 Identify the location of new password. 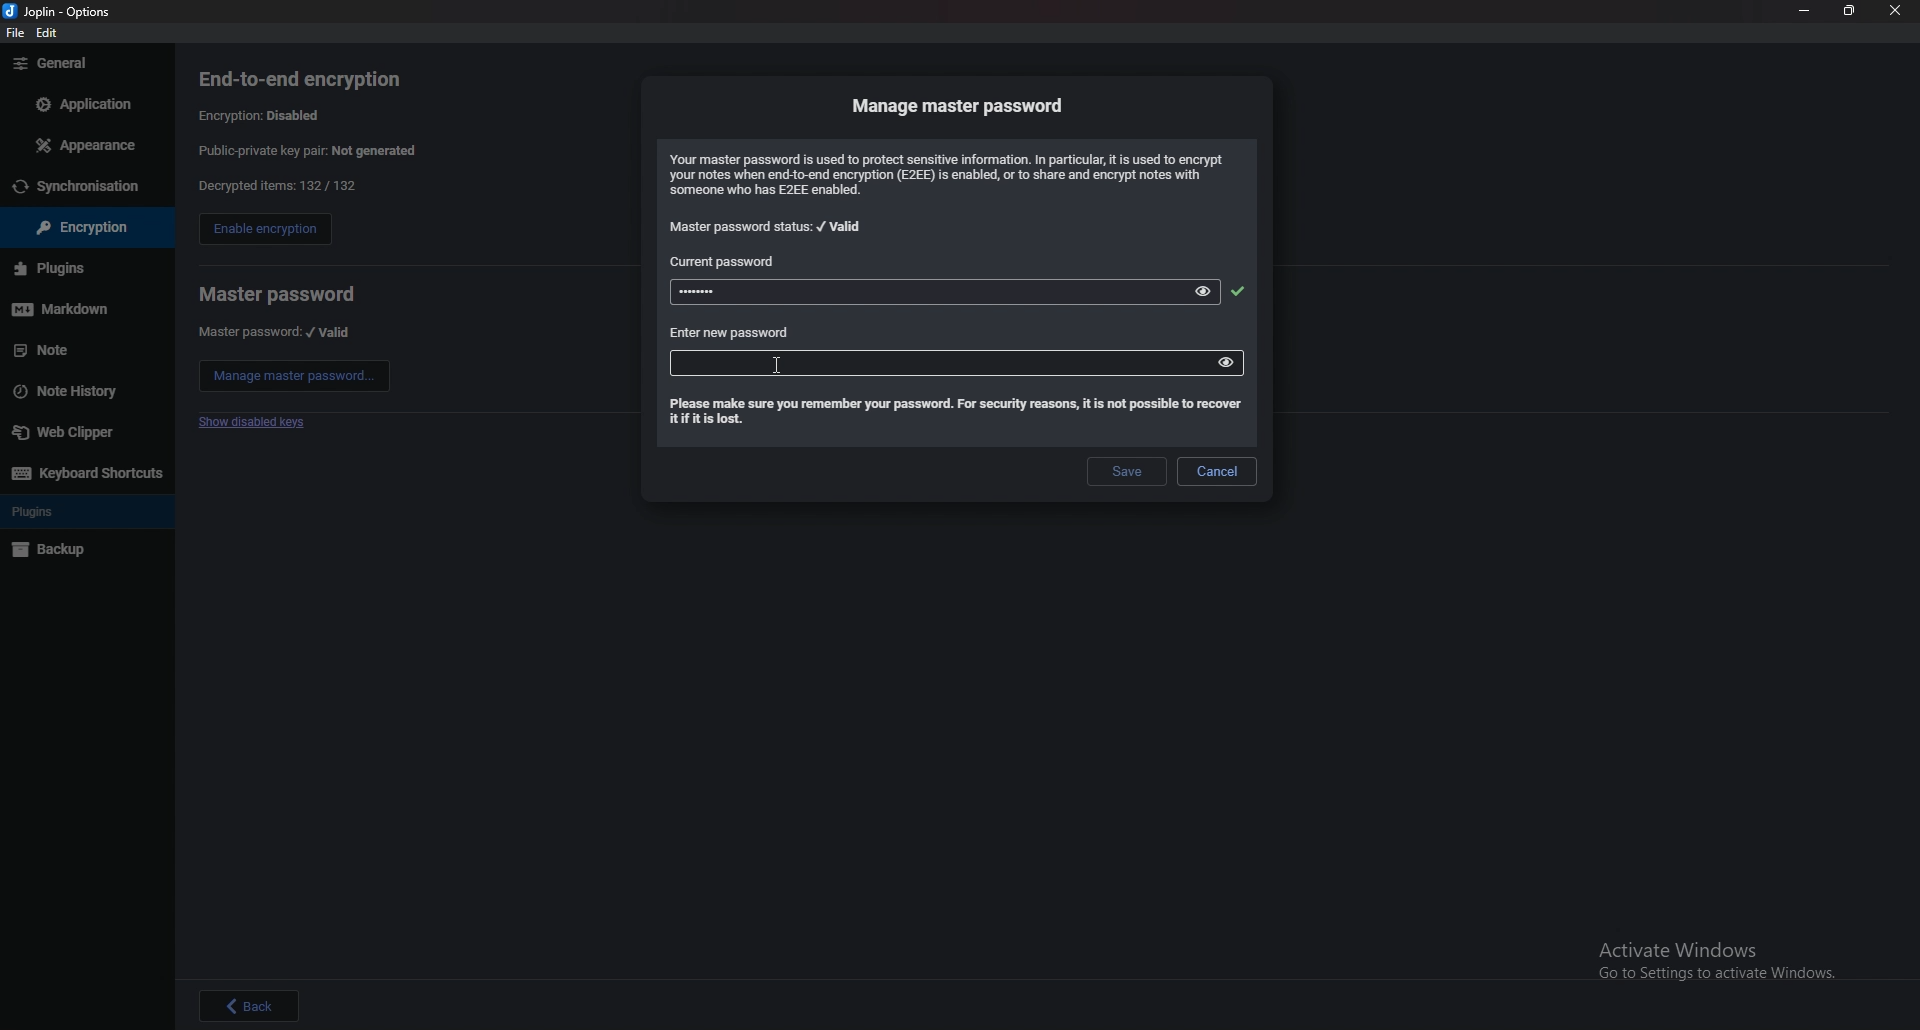
(936, 362).